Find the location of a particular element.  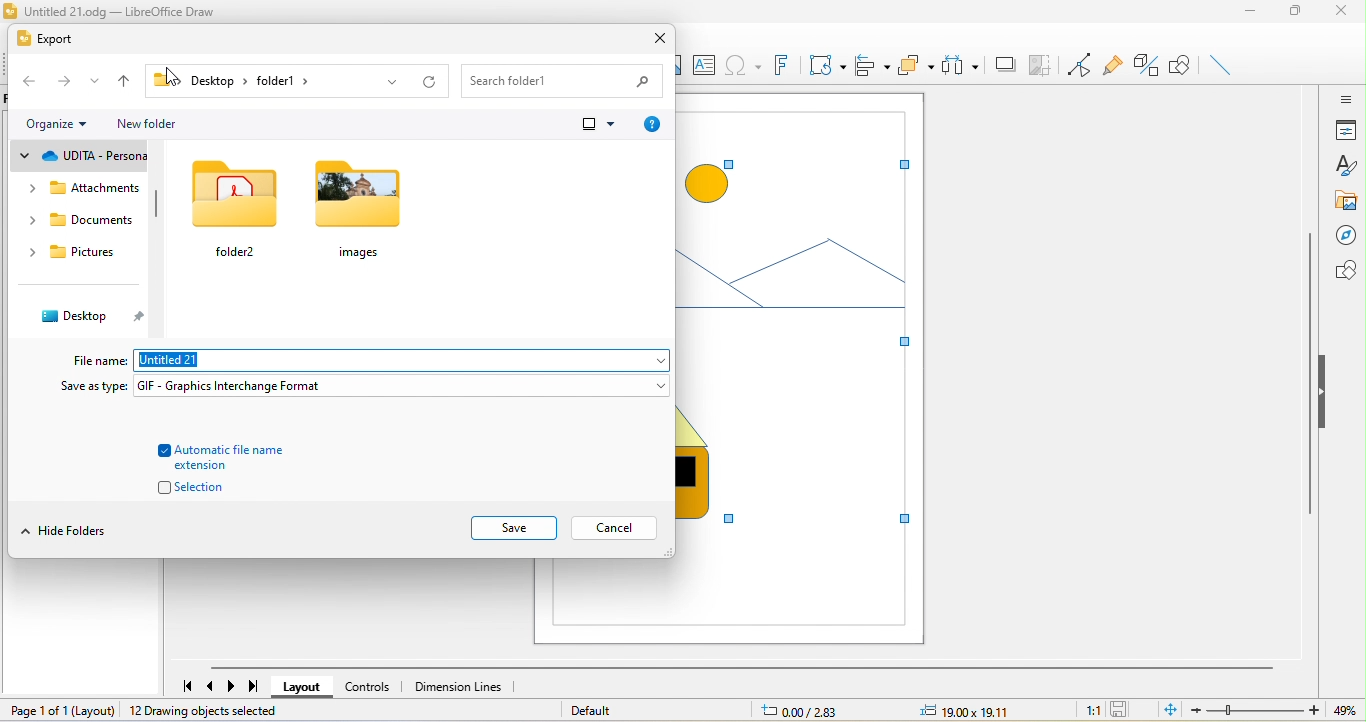

vertical scroll bar is located at coordinates (165, 217).